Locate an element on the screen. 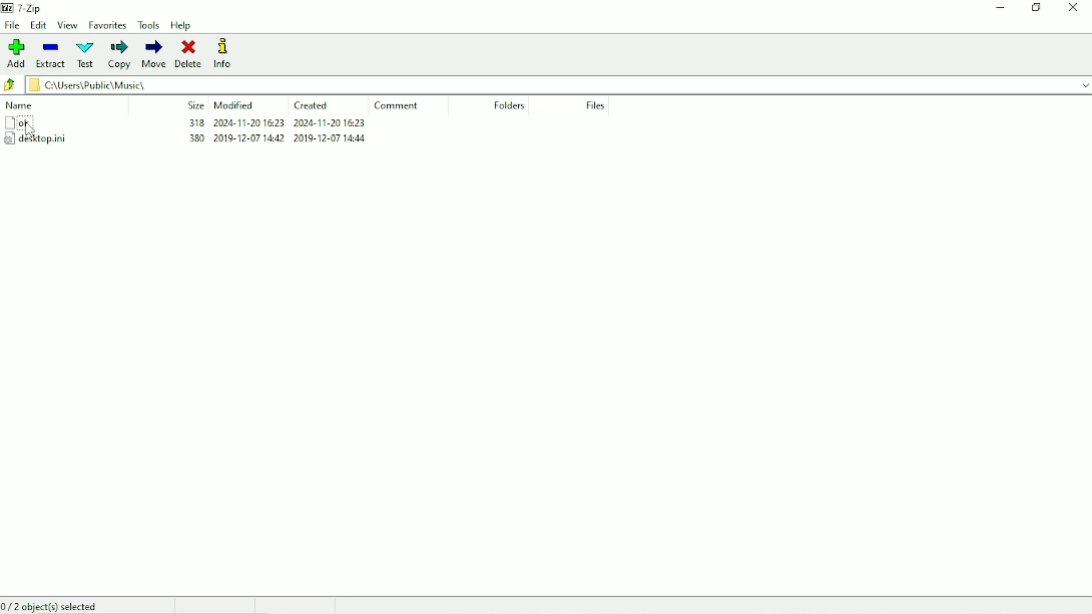 The width and height of the screenshot is (1092, 614).  is located at coordinates (186, 124).